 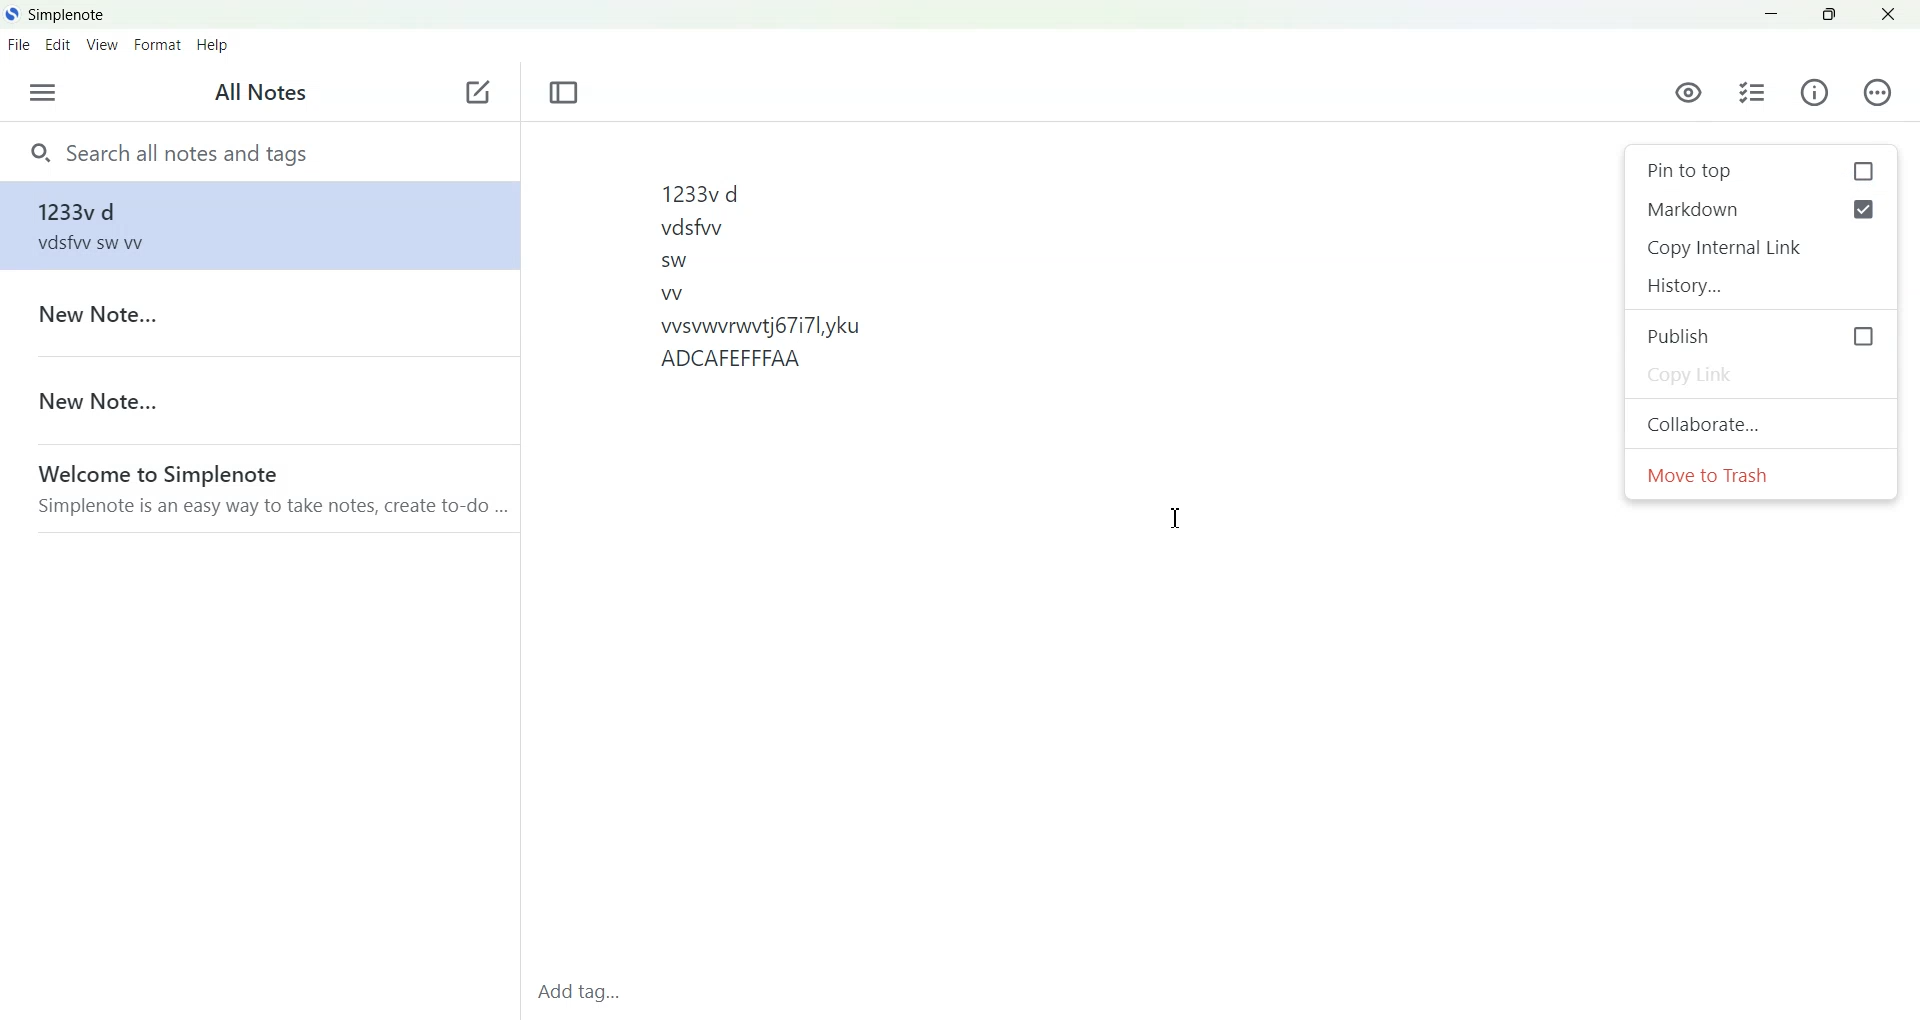 What do you see at coordinates (564, 93) in the screenshot?
I see `Toggle focus mode` at bounding box center [564, 93].